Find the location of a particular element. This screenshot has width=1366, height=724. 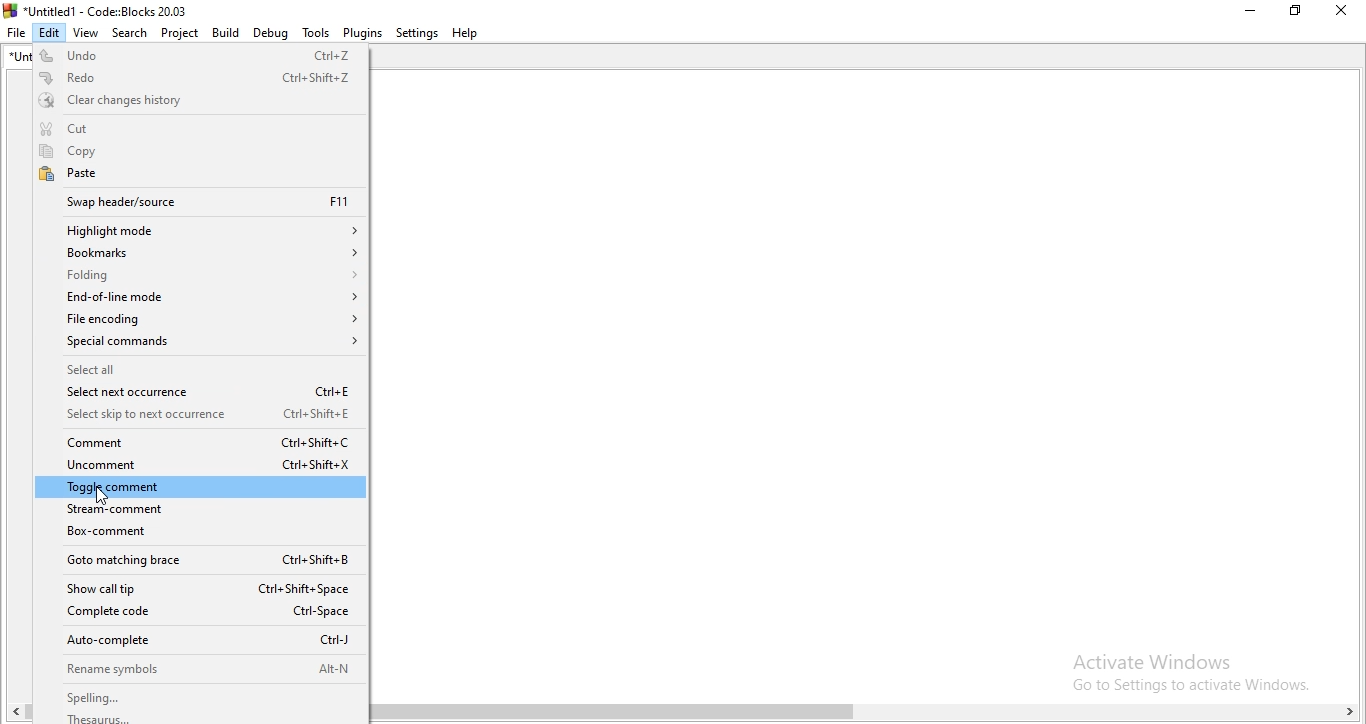

Tools  is located at coordinates (316, 35).